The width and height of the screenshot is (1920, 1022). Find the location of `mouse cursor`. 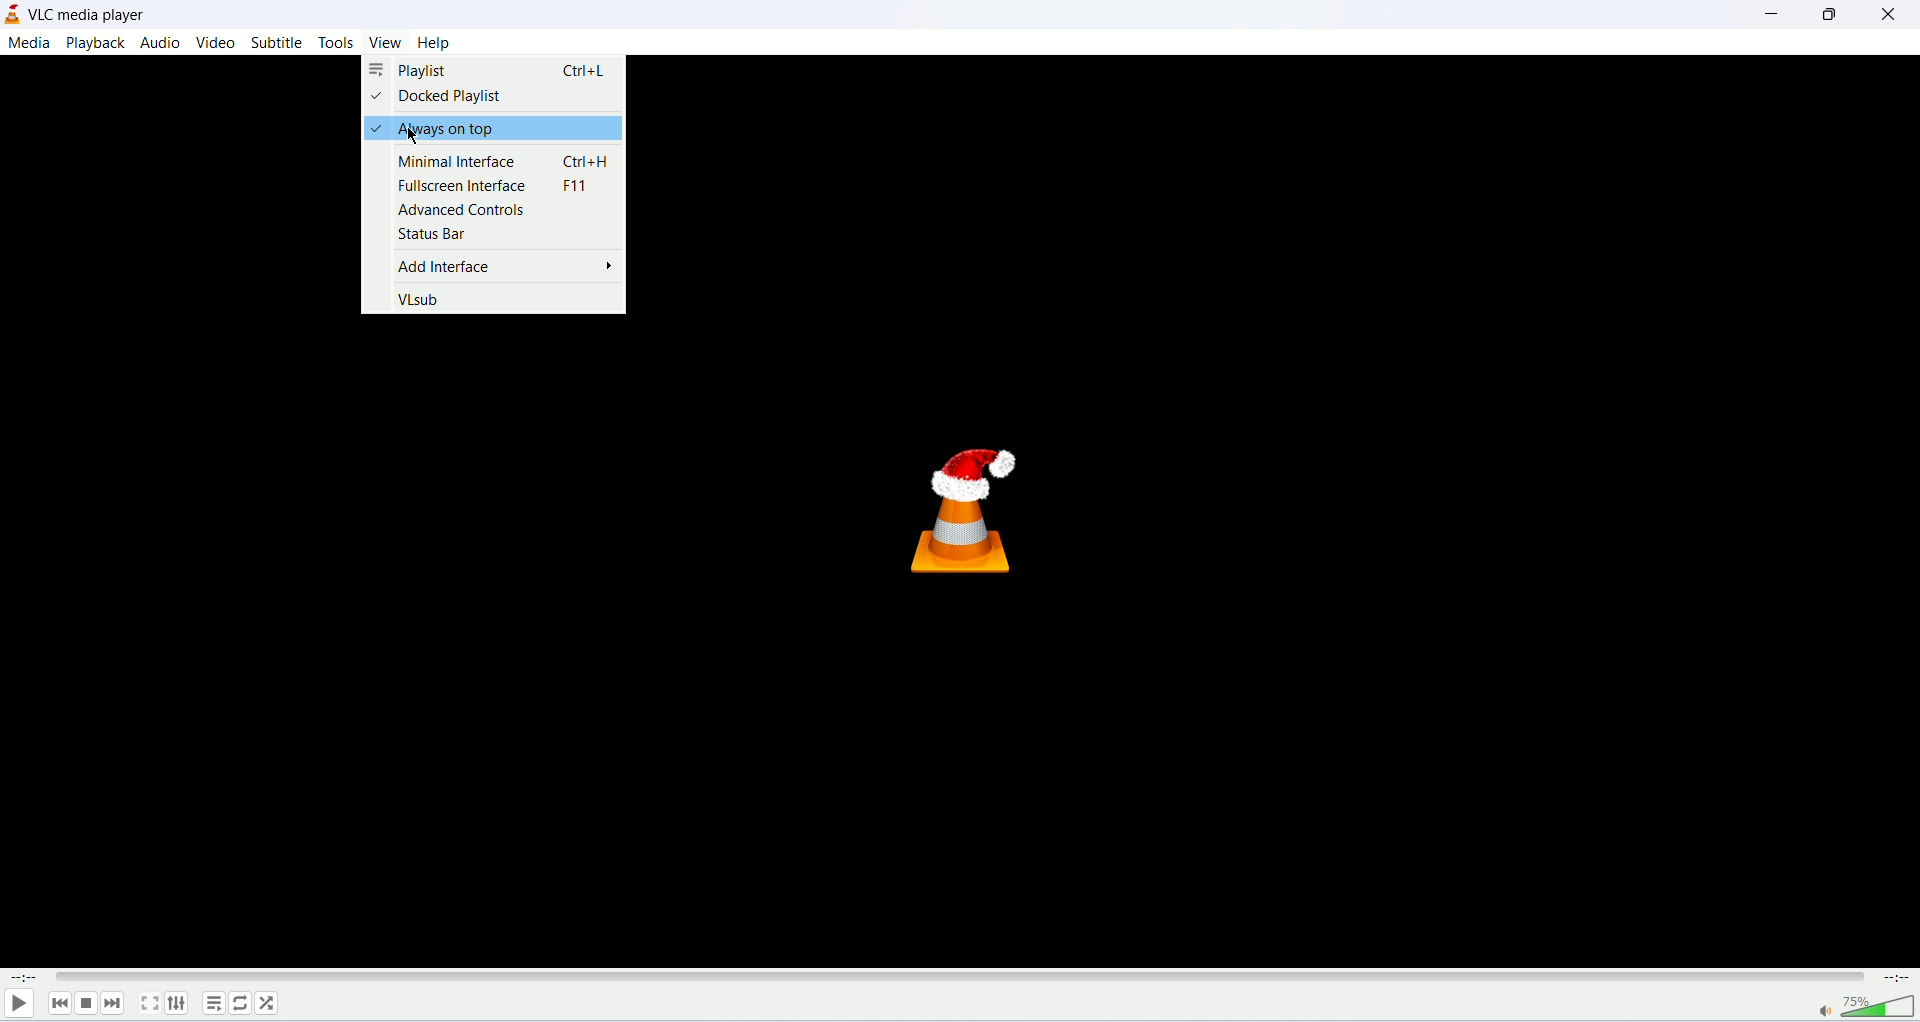

mouse cursor is located at coordinates (406, 135).